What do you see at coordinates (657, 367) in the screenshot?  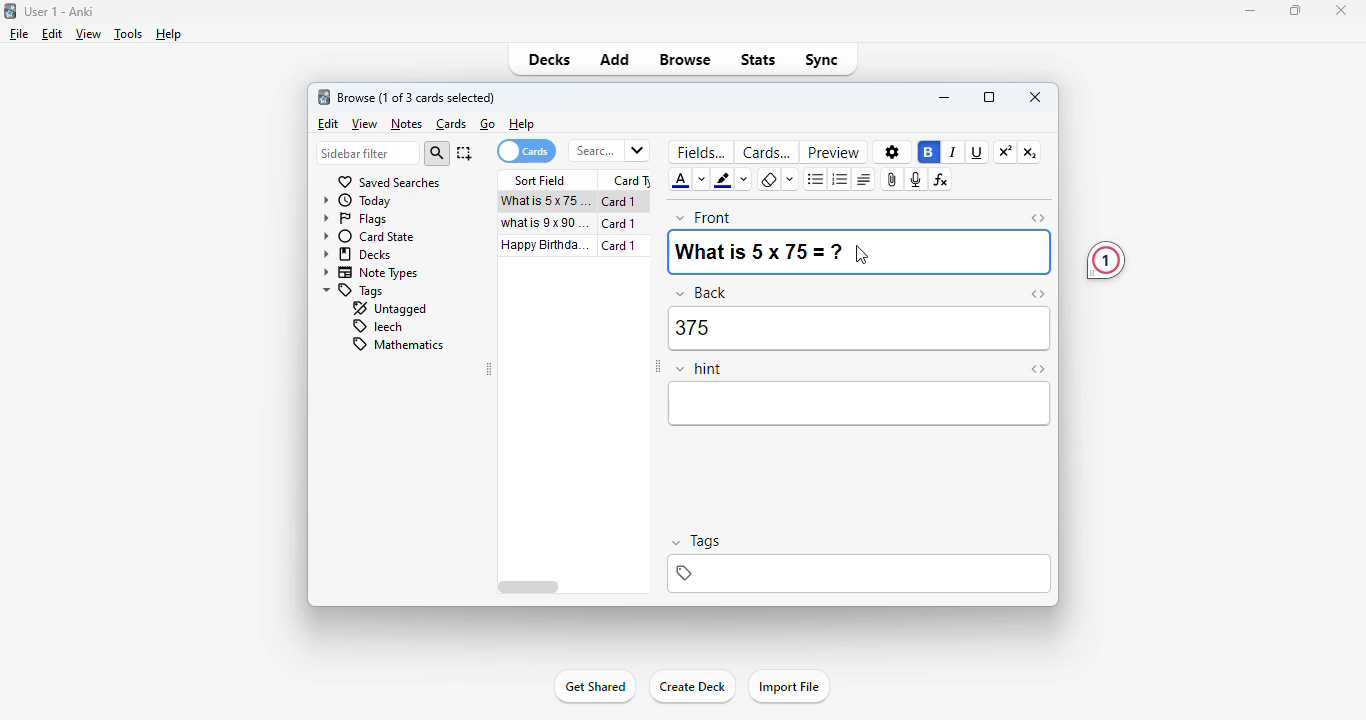 I see `toggle sidebar` at bounding box center [657, 367].